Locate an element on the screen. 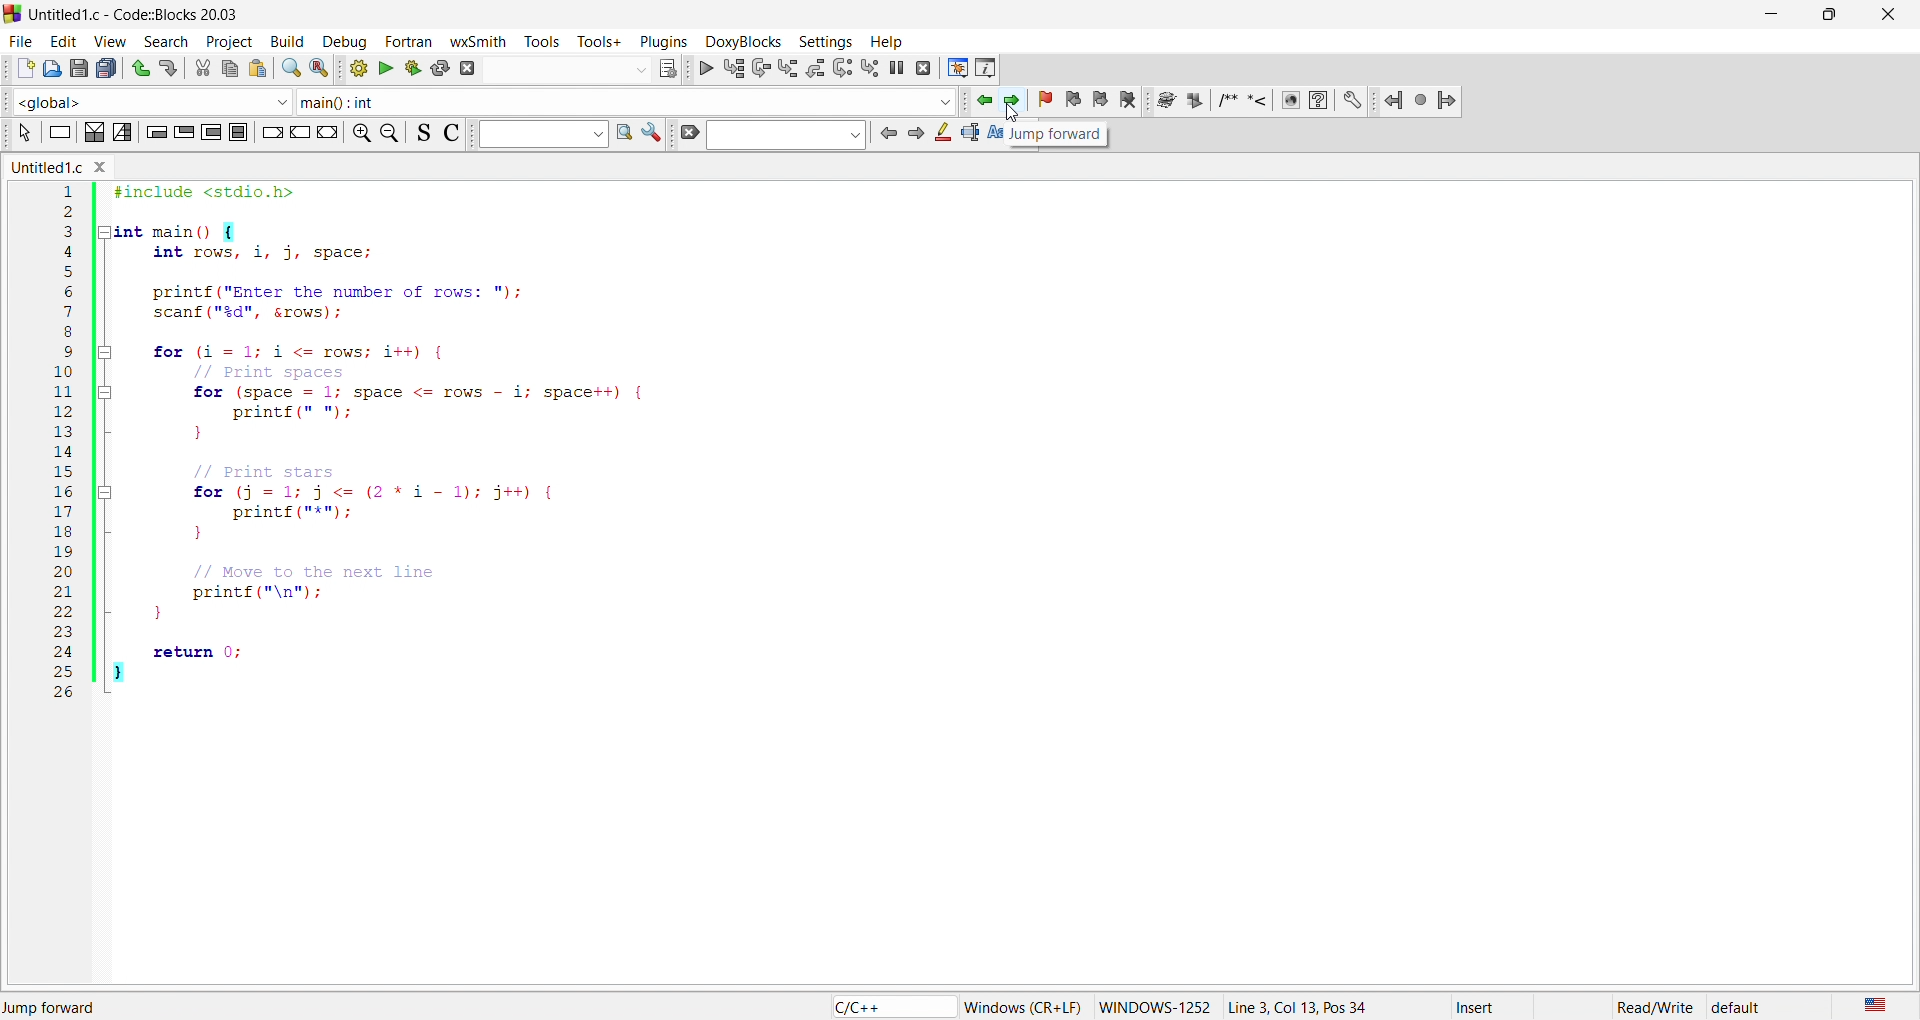 This screenshot has height=1020, width=1920. icon is located at coordinates (885, 134).